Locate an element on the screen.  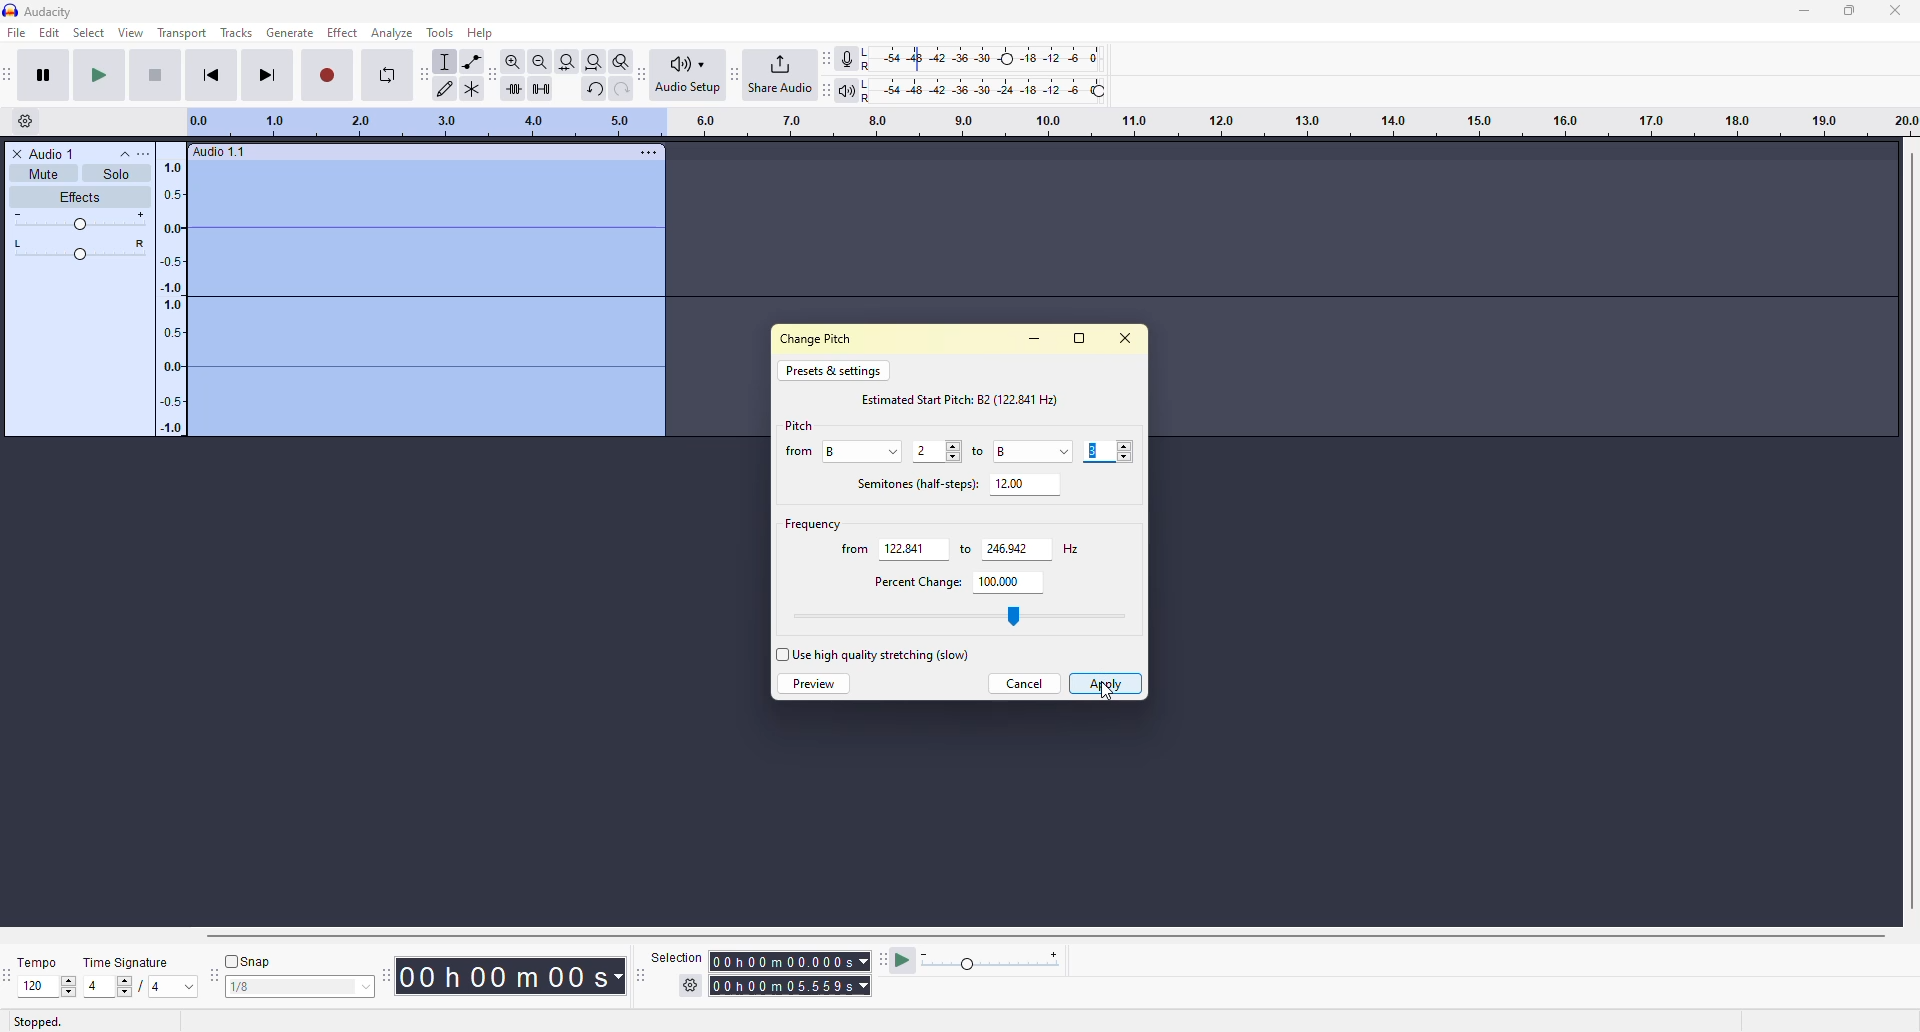
apply is located at coordinates (1105, 683).